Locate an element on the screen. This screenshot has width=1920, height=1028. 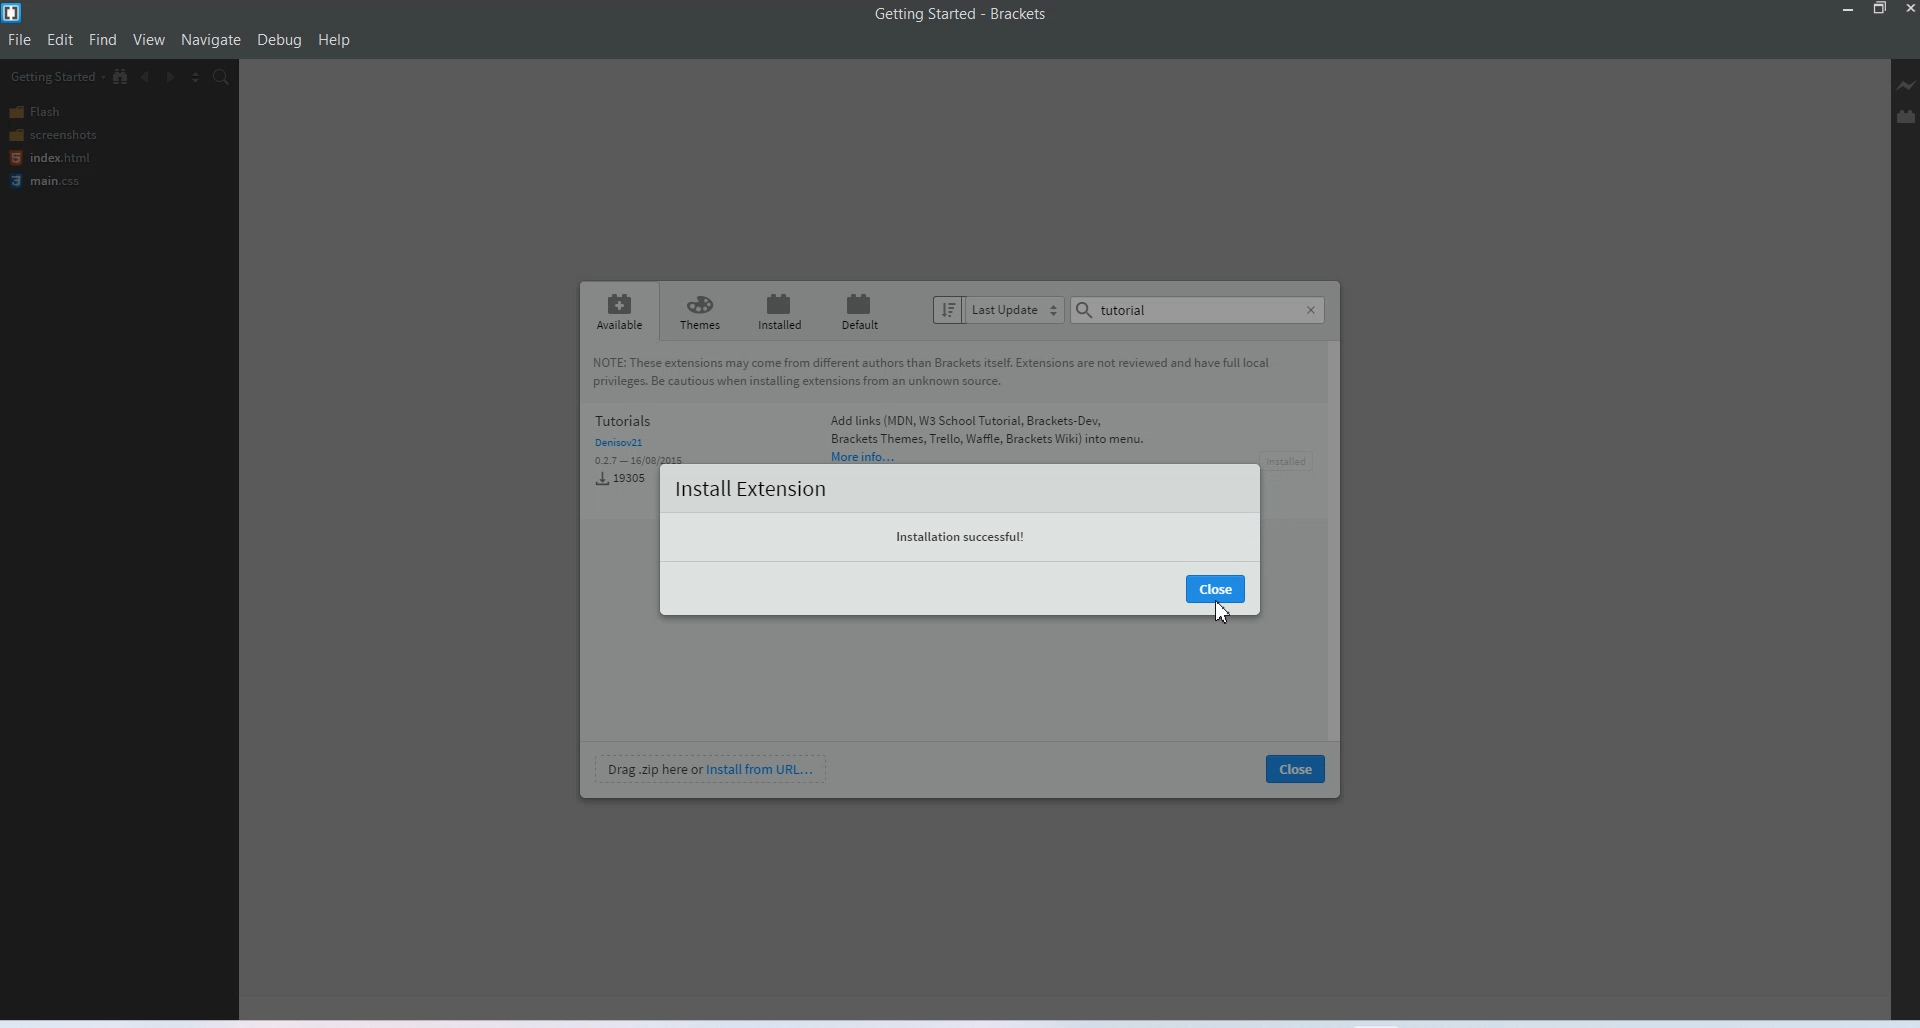
‘Add links (MDN, W3 School Tutorial, Brackets-Dev,
Brackets Themes, Trello, Waffle, Brackets Wiki) into menu. is located at coordinates (989, 439).